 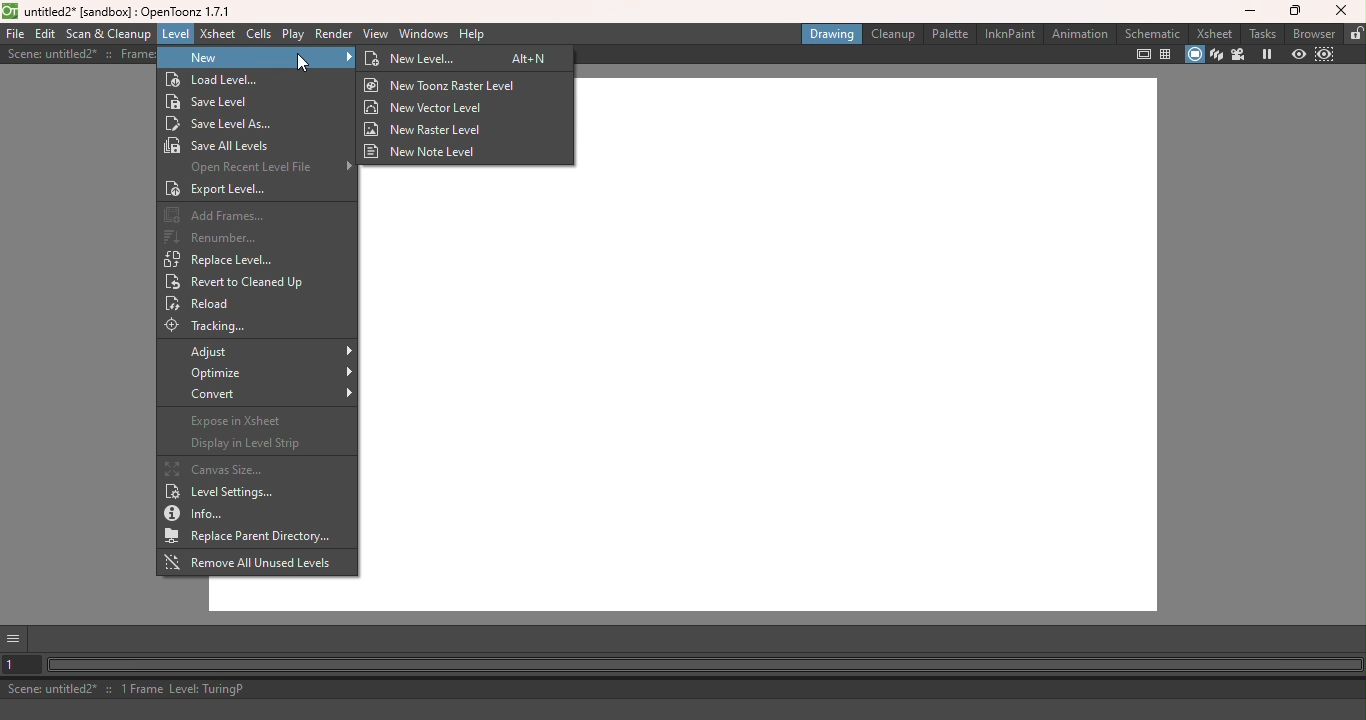 I want to click on Level settings, so click(x=220, y=493).